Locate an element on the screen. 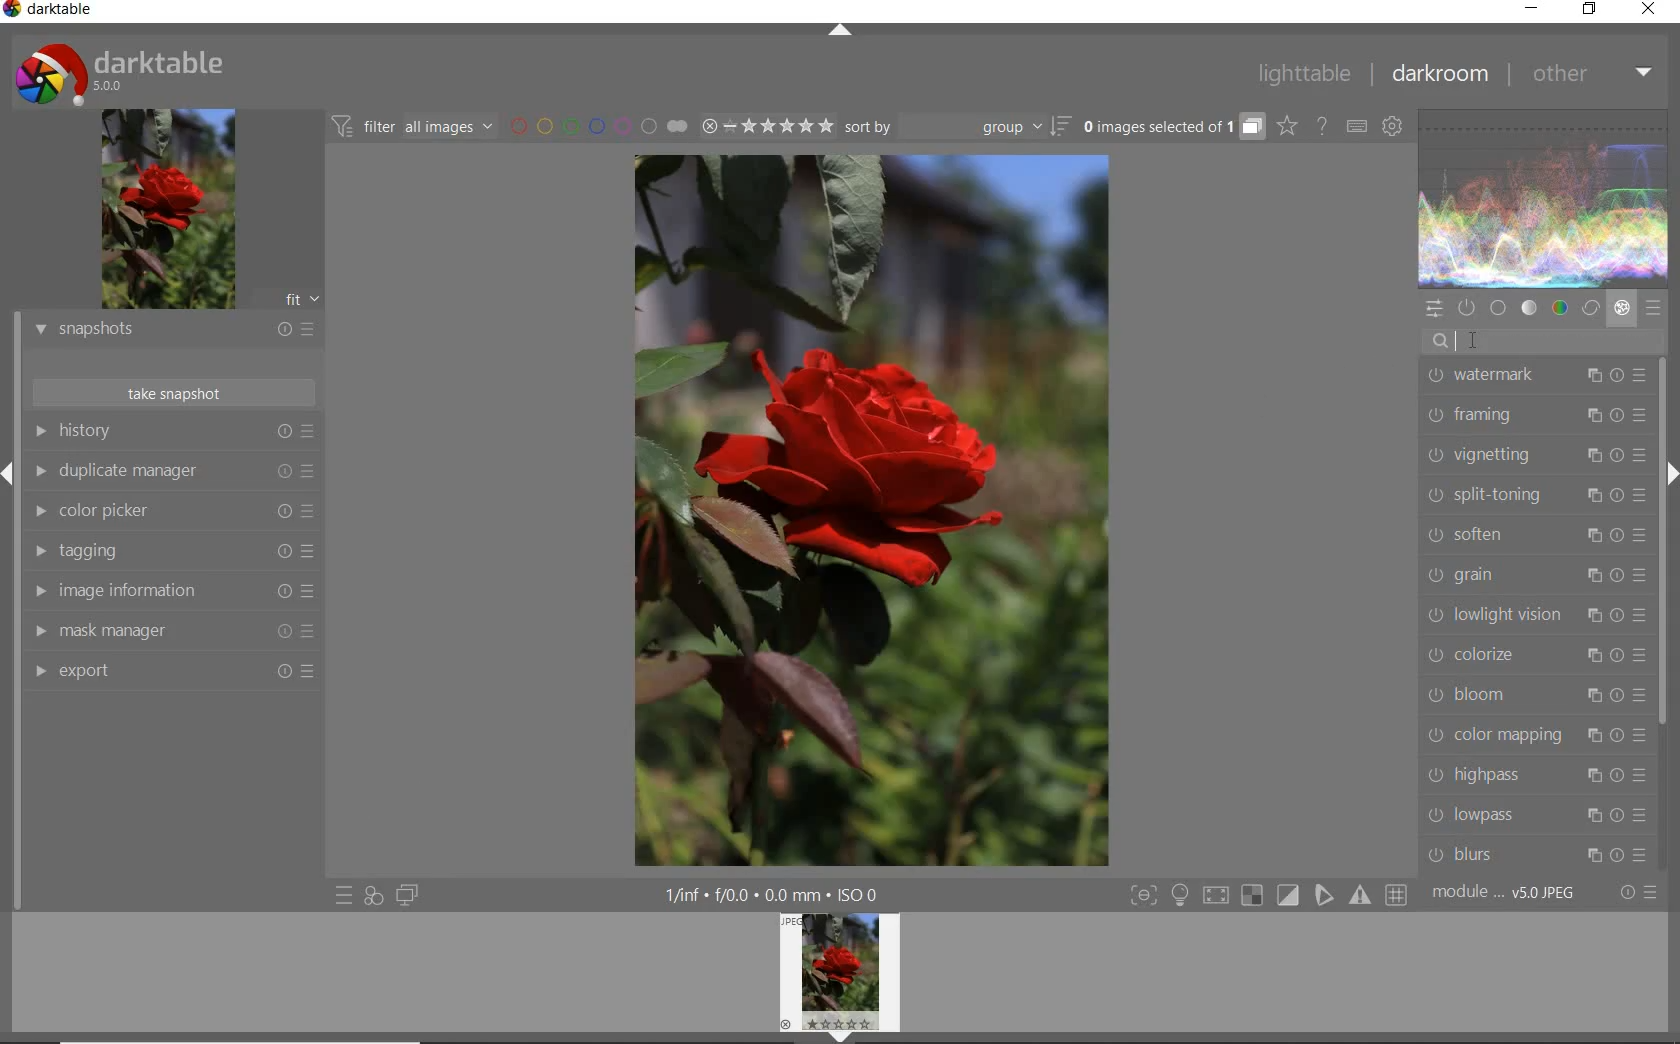  tone is located at coordinates (1529, 309).